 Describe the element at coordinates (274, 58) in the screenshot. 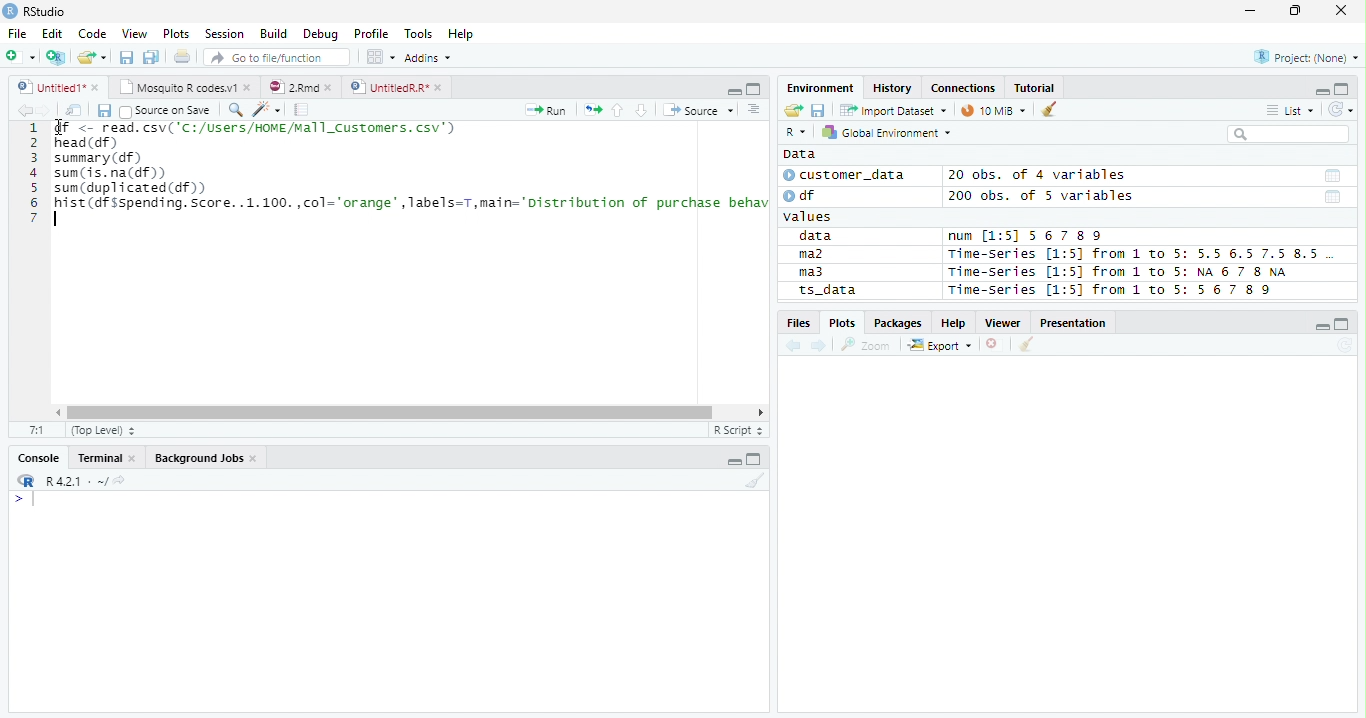

I see `Go to file/function` at that location.